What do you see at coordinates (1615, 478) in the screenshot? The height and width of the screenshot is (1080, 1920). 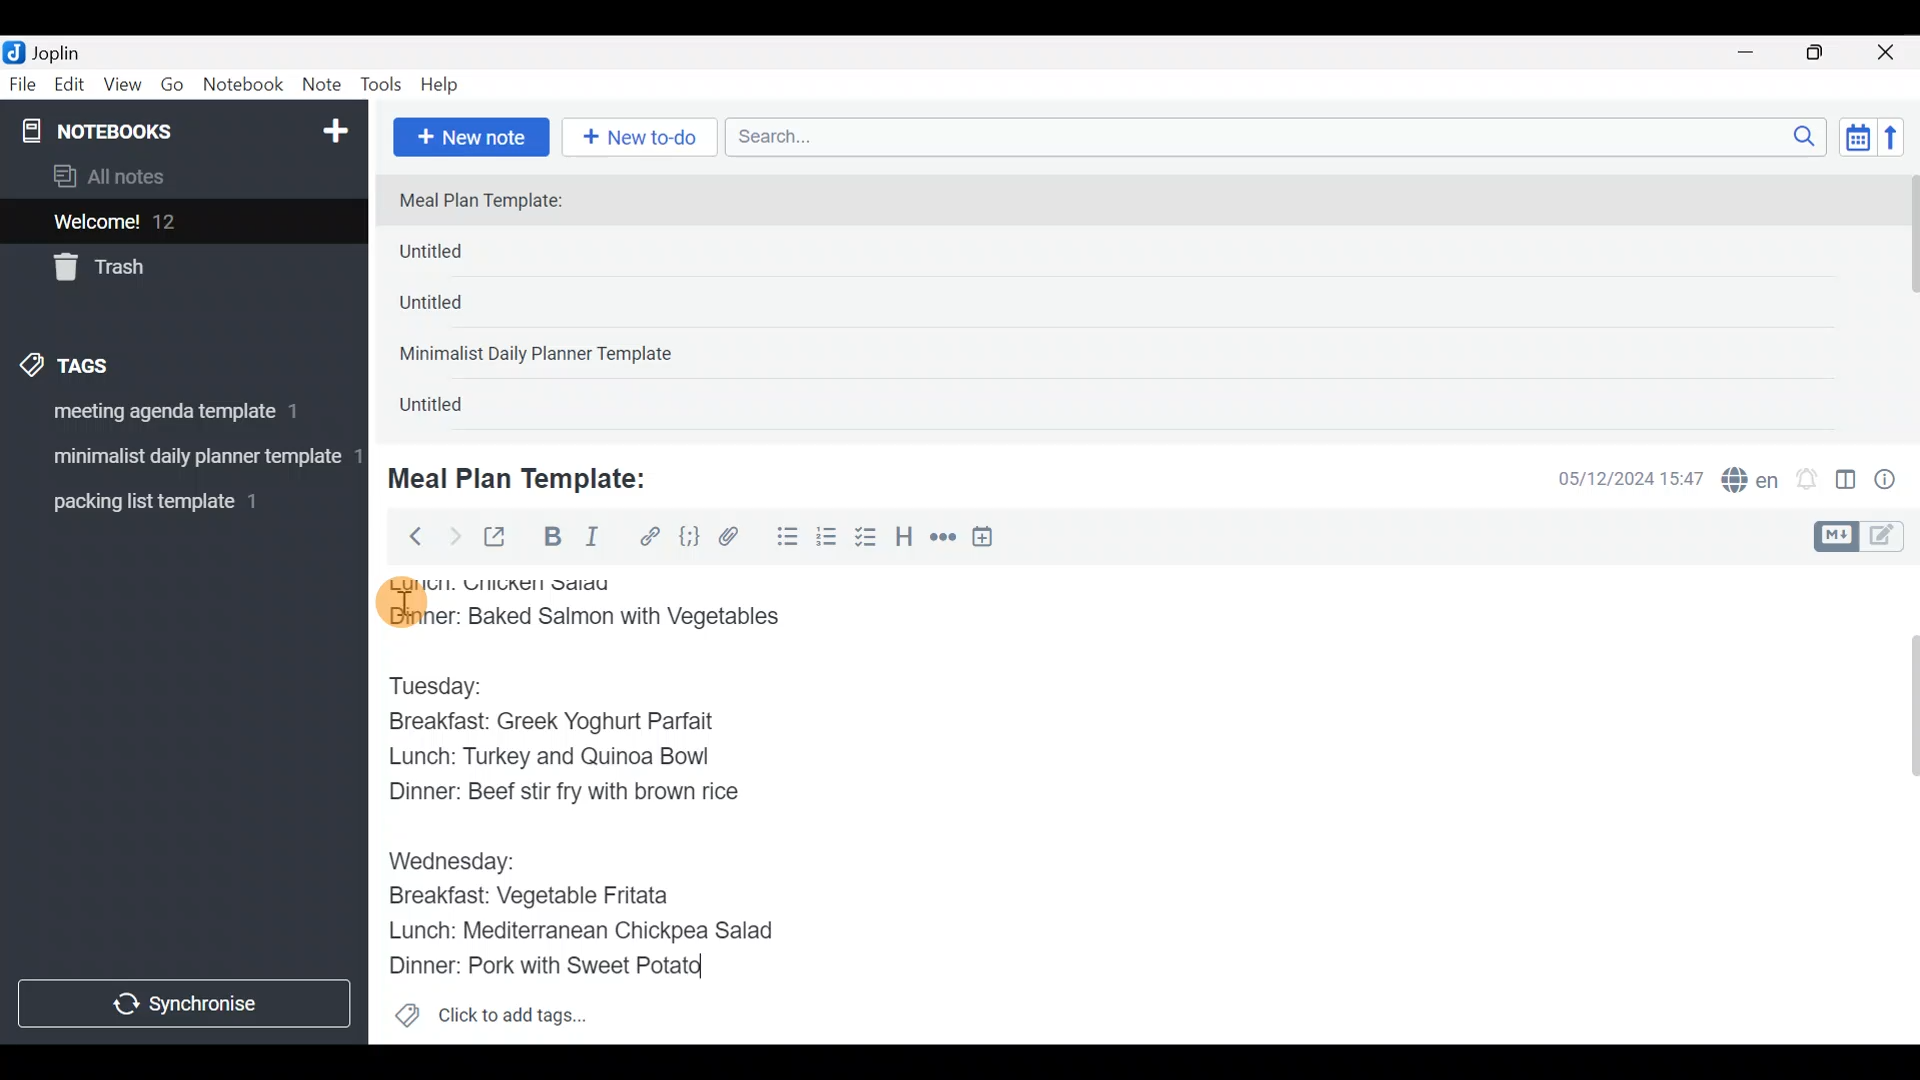 I see `Date & time` at bounding box center [1615, 478].